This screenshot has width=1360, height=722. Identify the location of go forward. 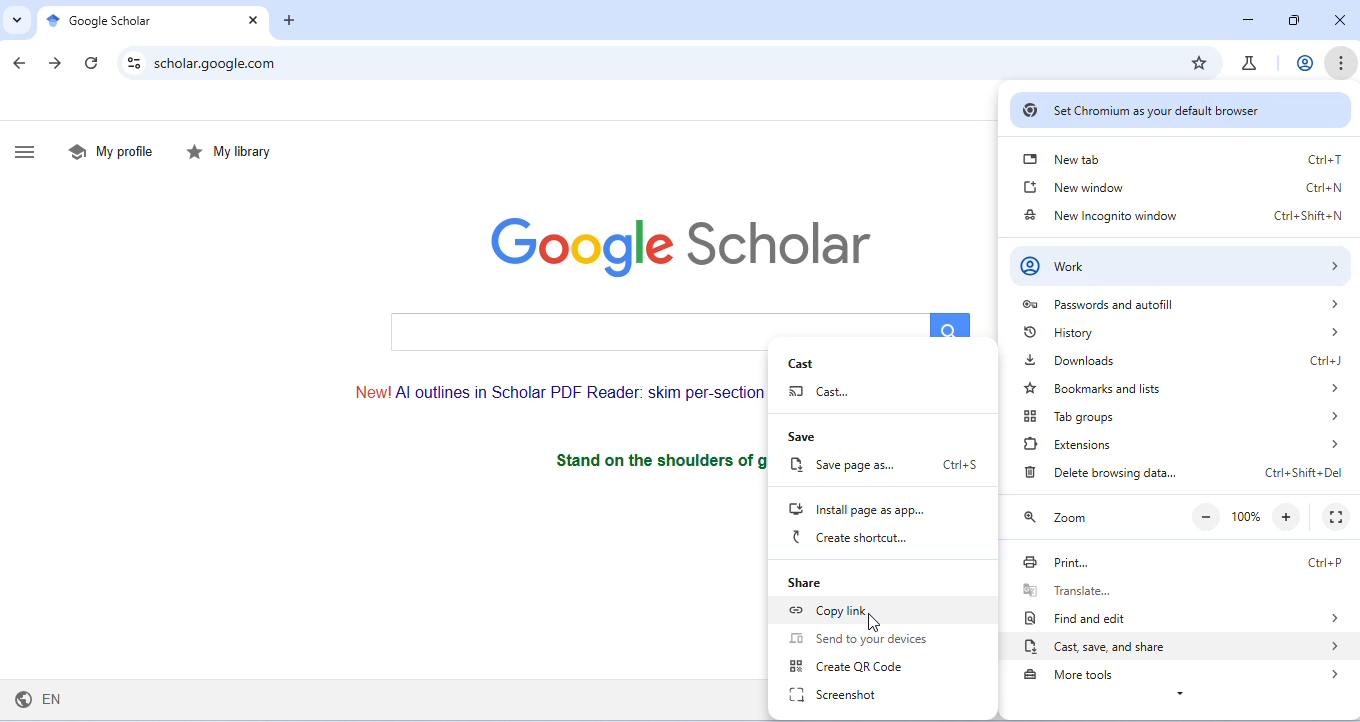
(54, 64).